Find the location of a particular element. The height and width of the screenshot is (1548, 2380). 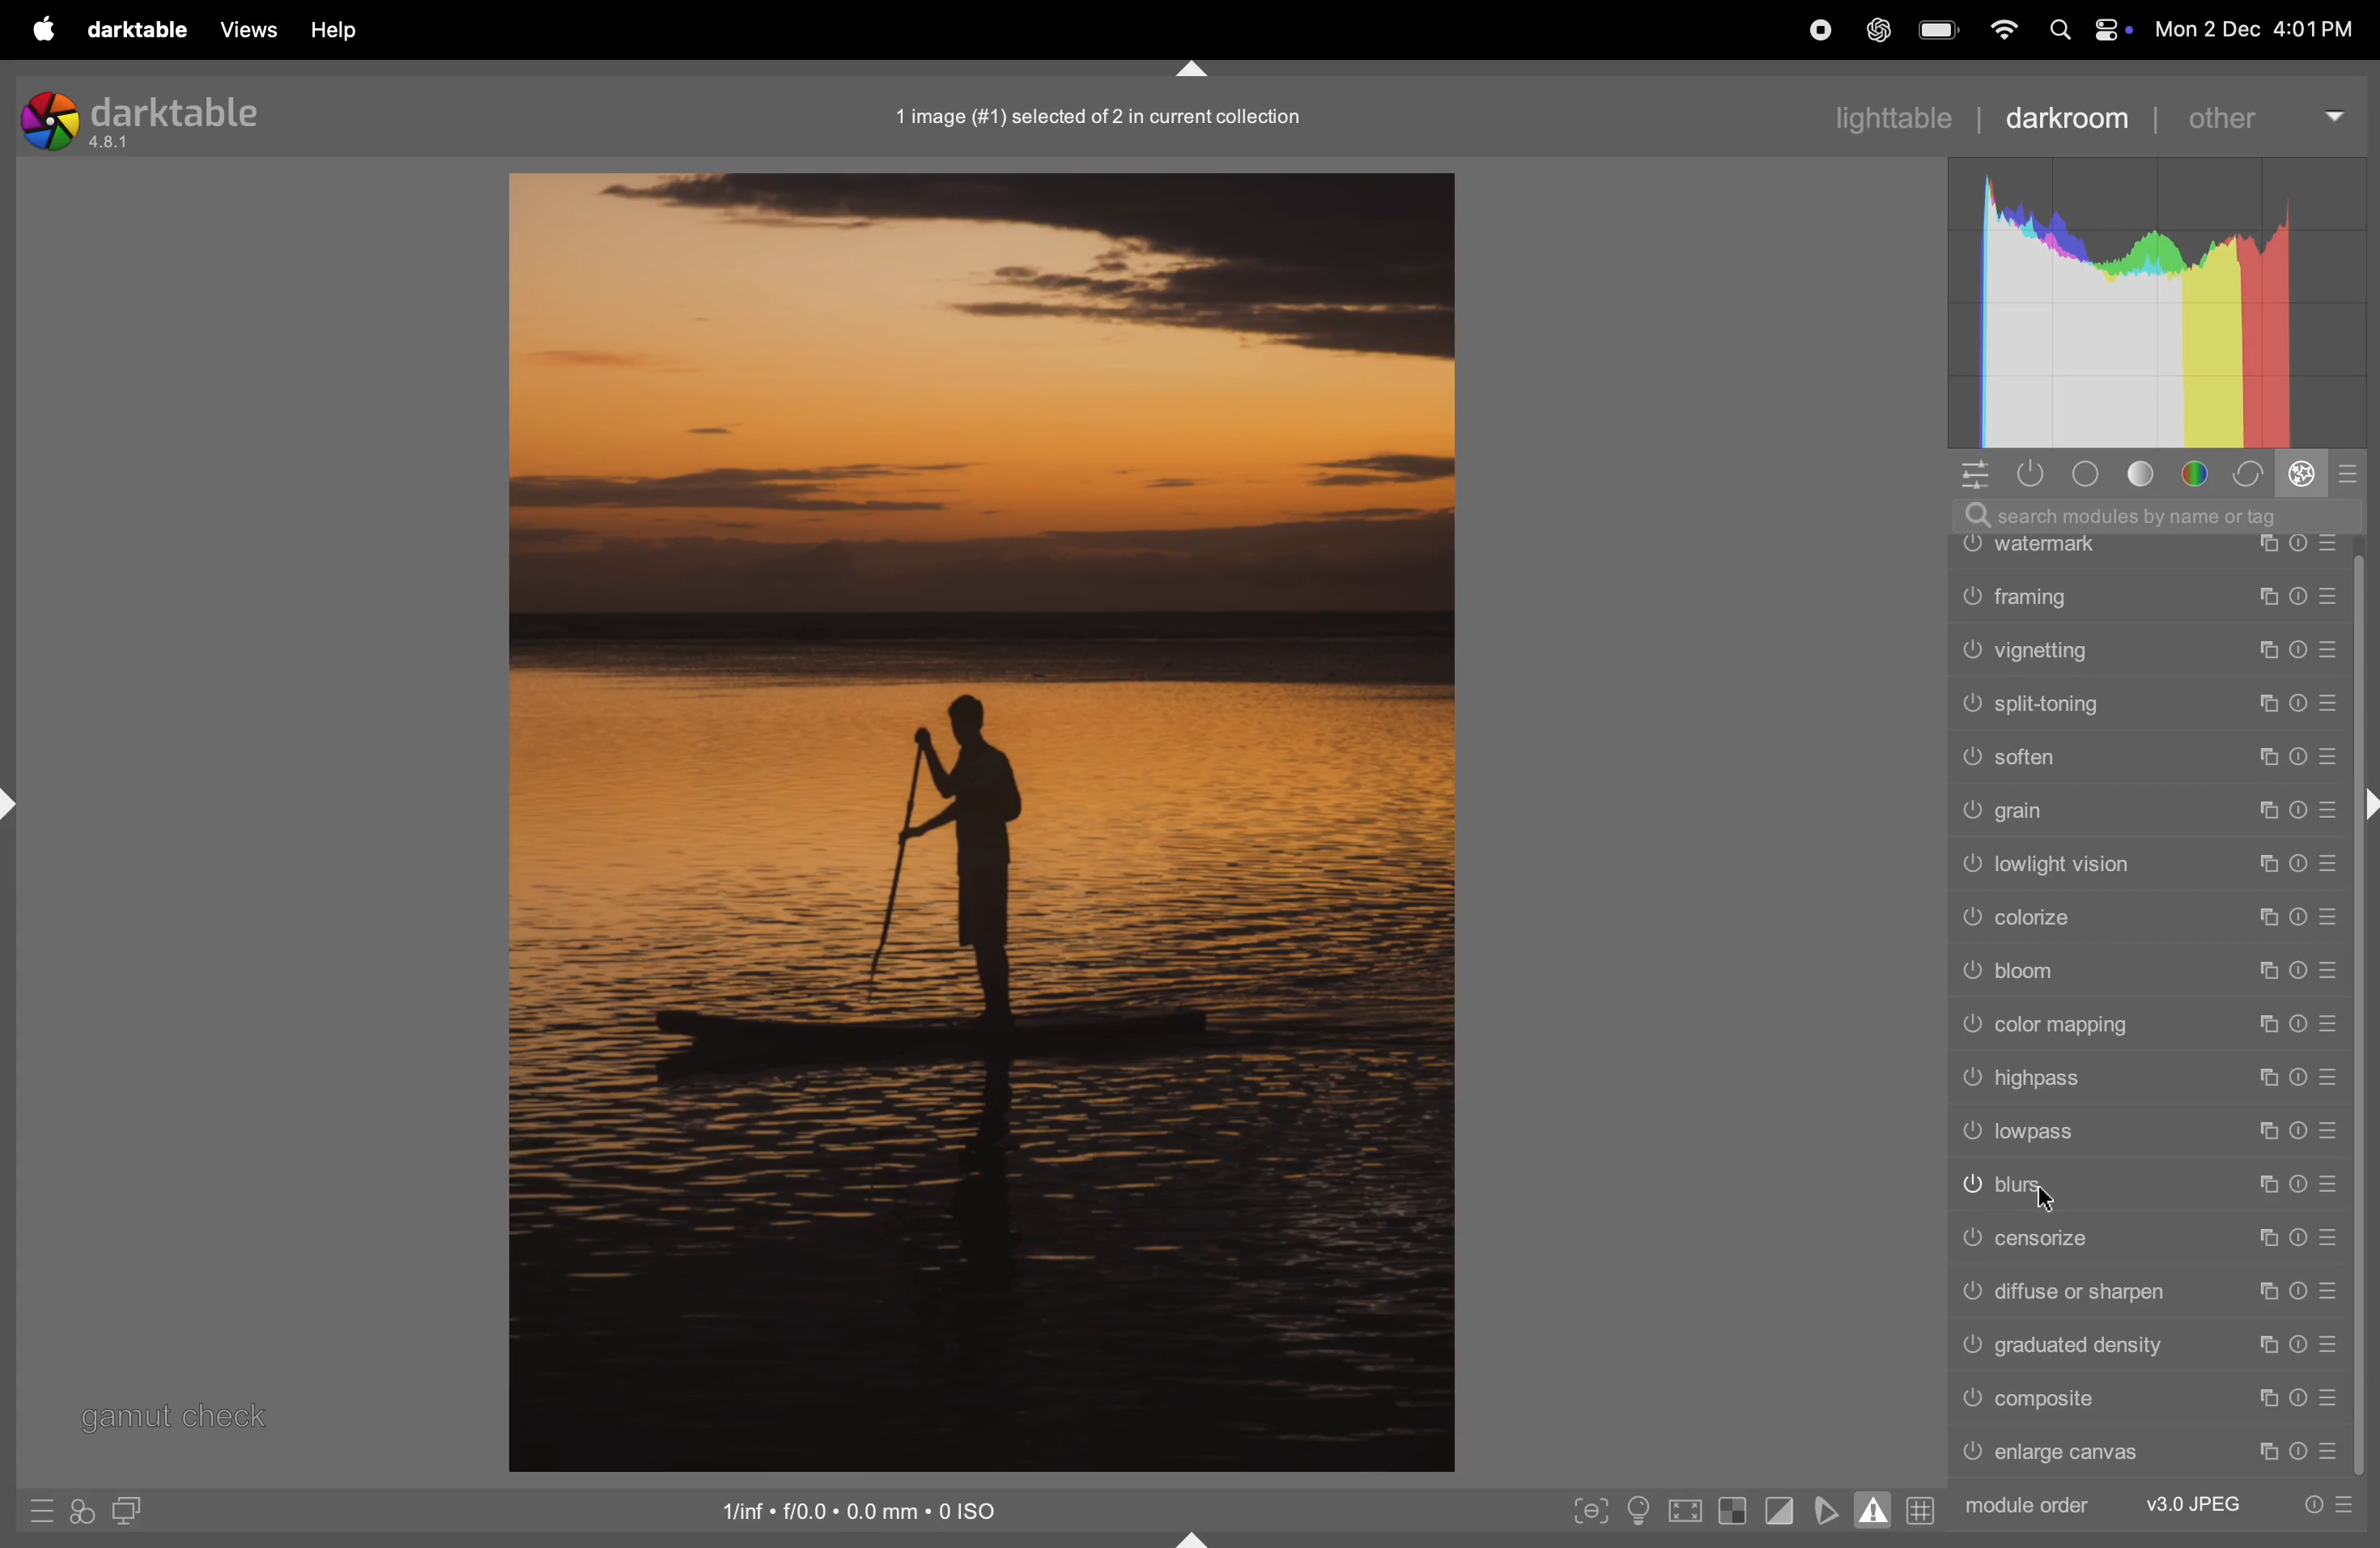

acces to filters is located at coordinates (85, 1510).